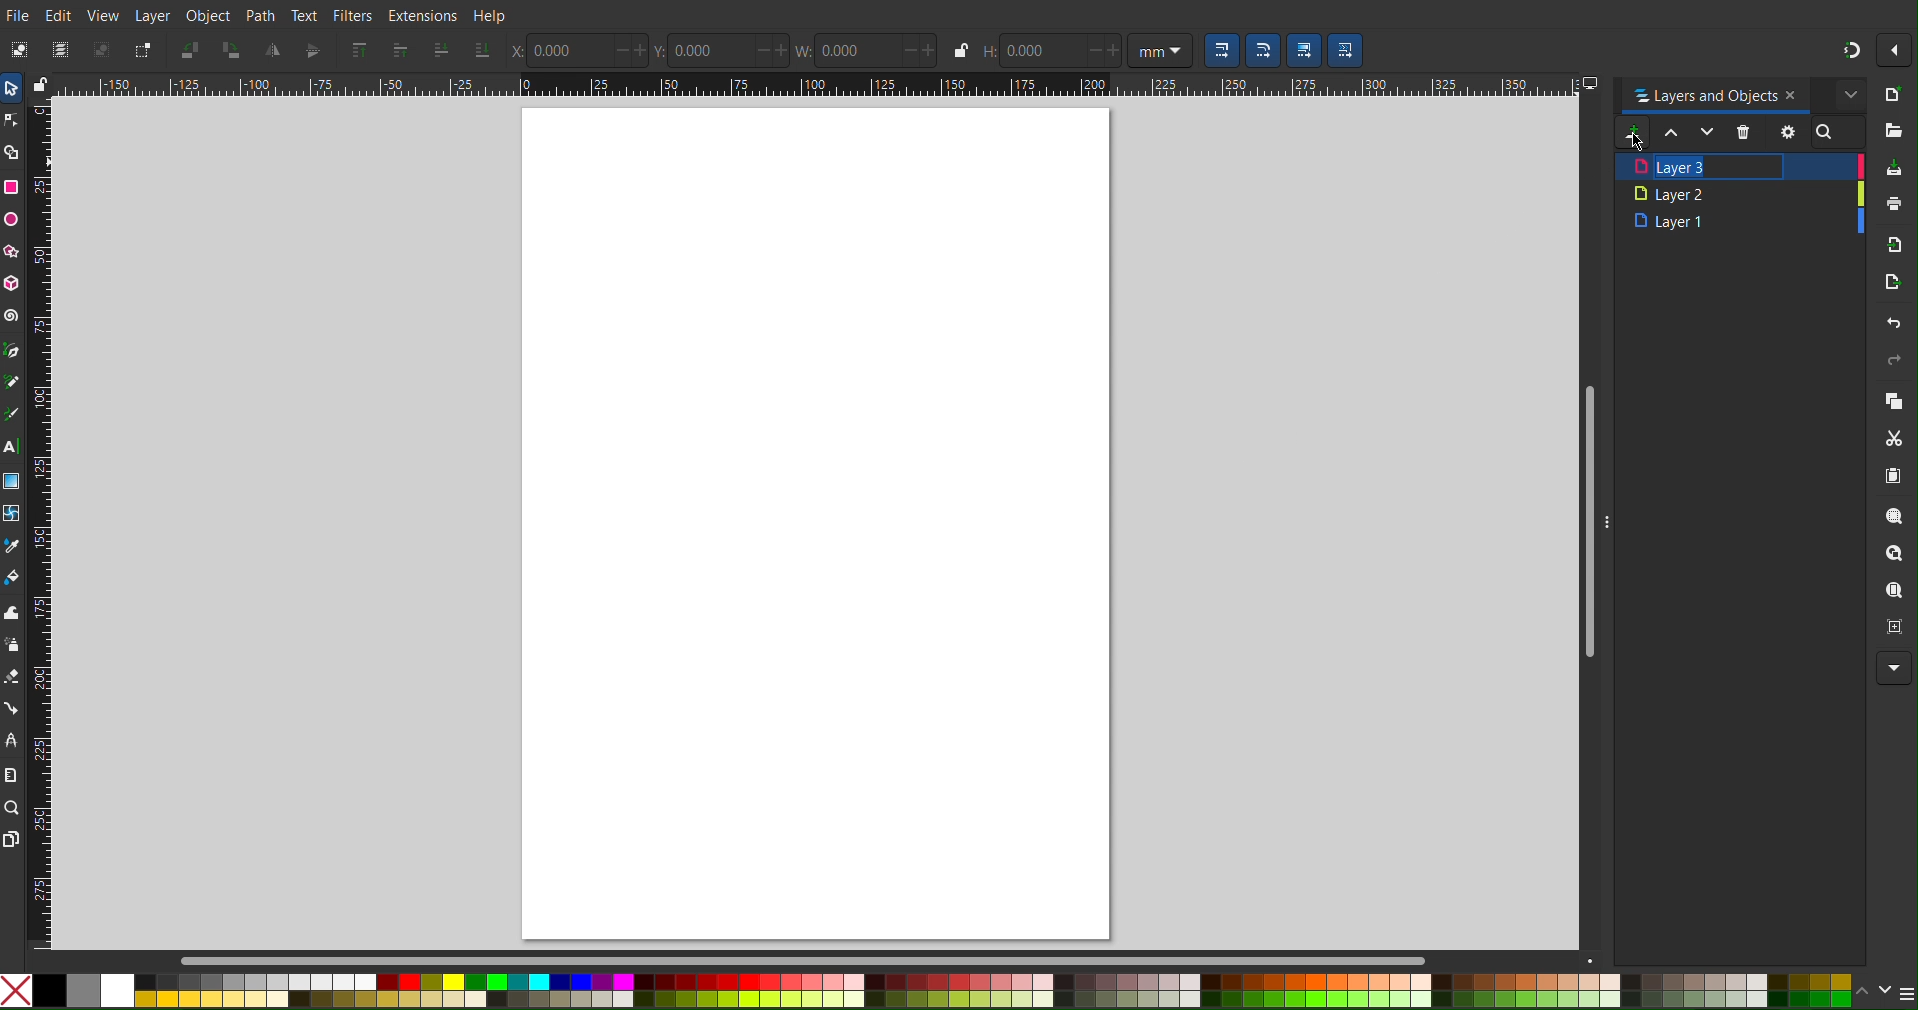 This screenshot has height=1010, width=1918. I want to click on LPE Tool, so click(14, 741).